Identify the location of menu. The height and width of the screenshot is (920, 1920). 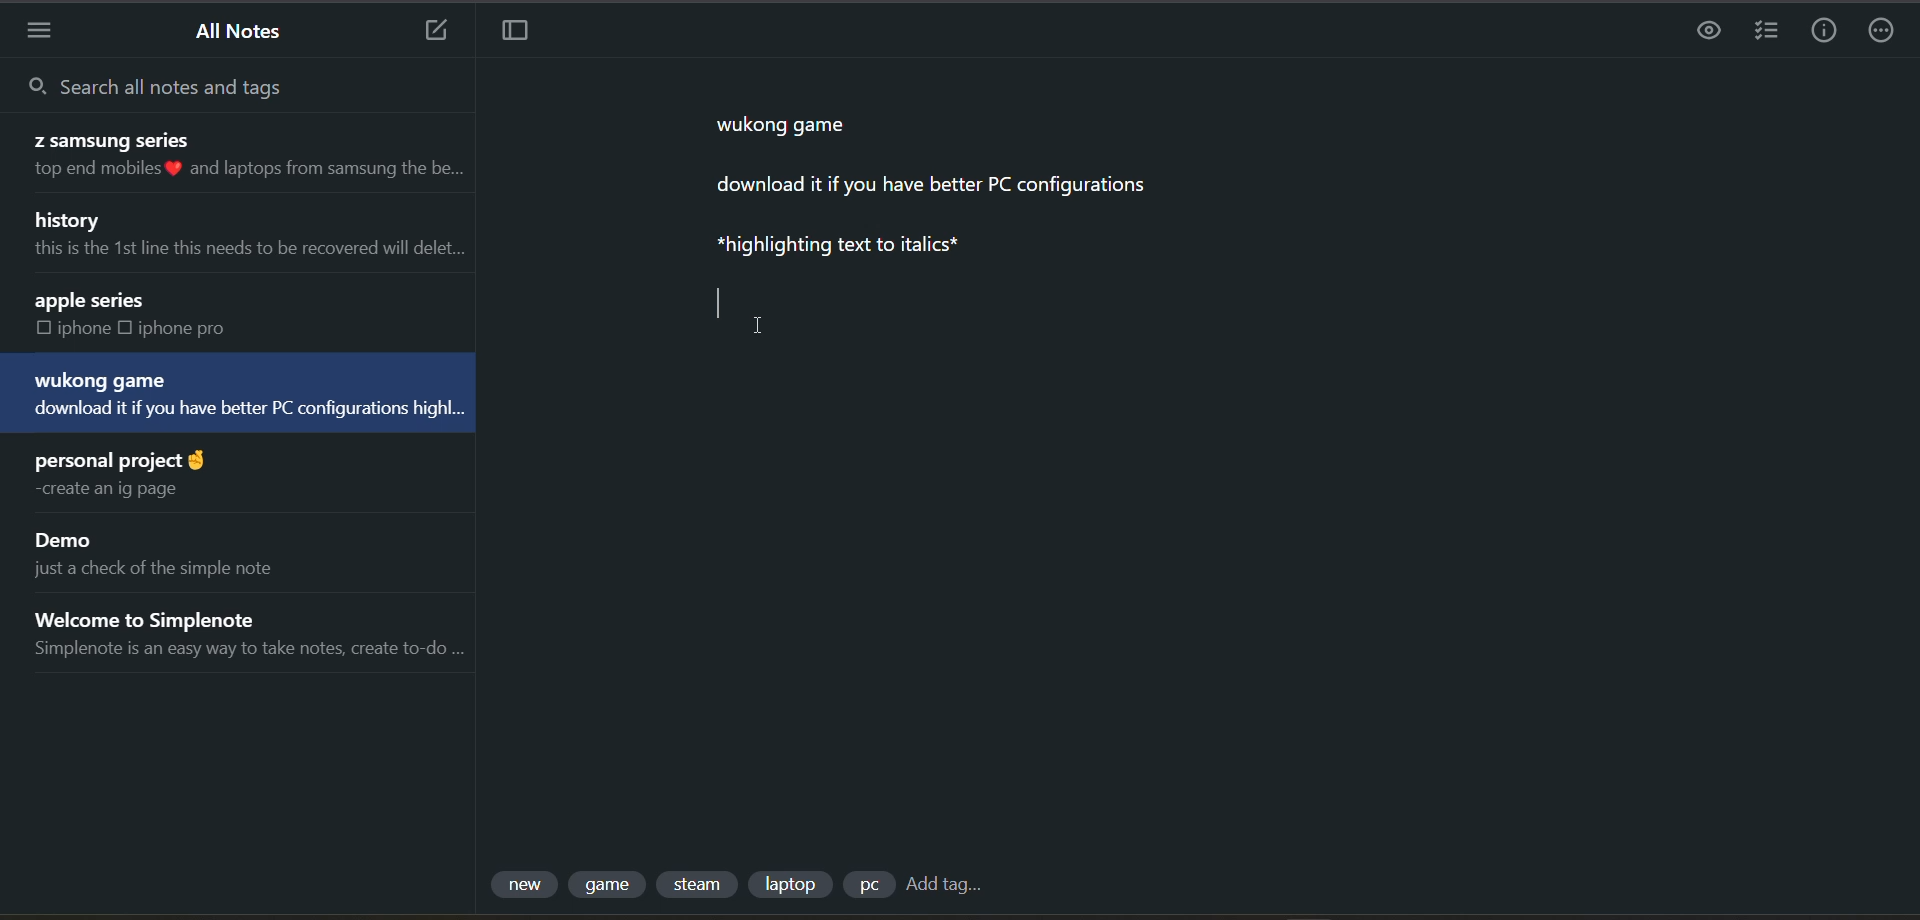
(41, 28).